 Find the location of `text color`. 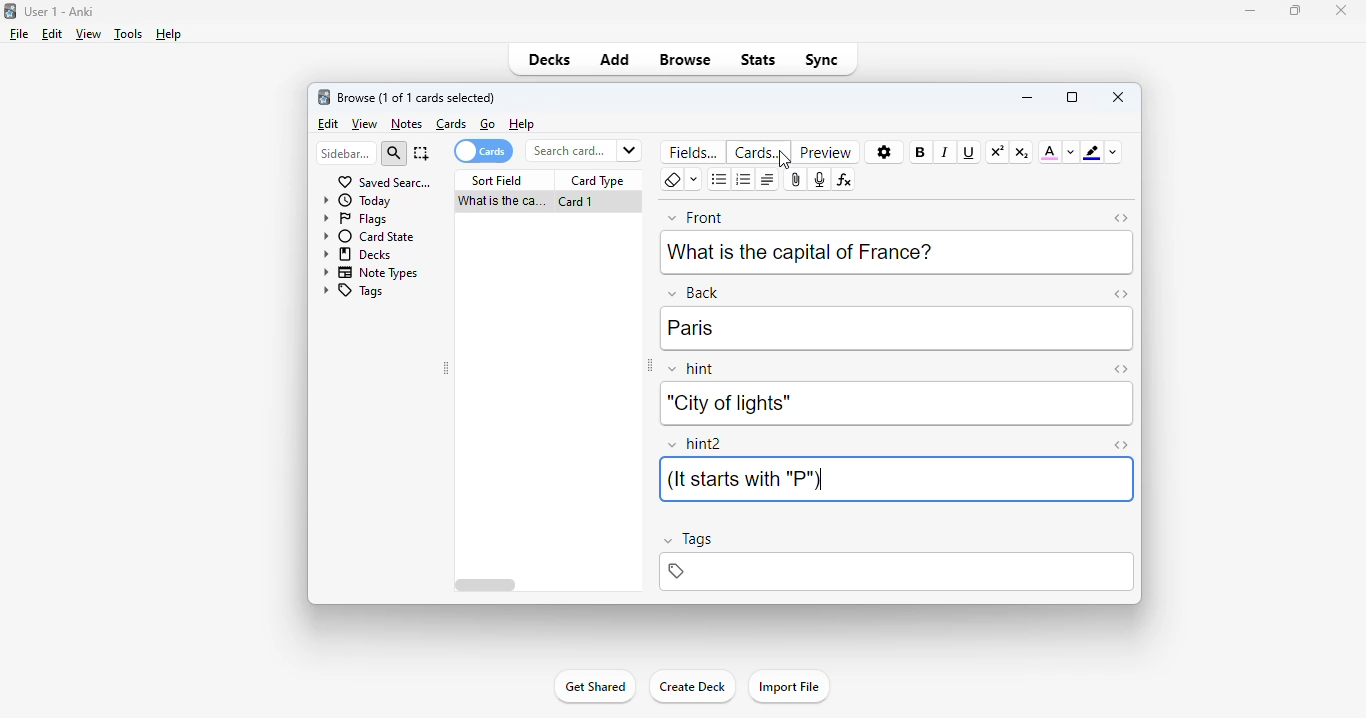

text color is located at coordinates (1050, 151).